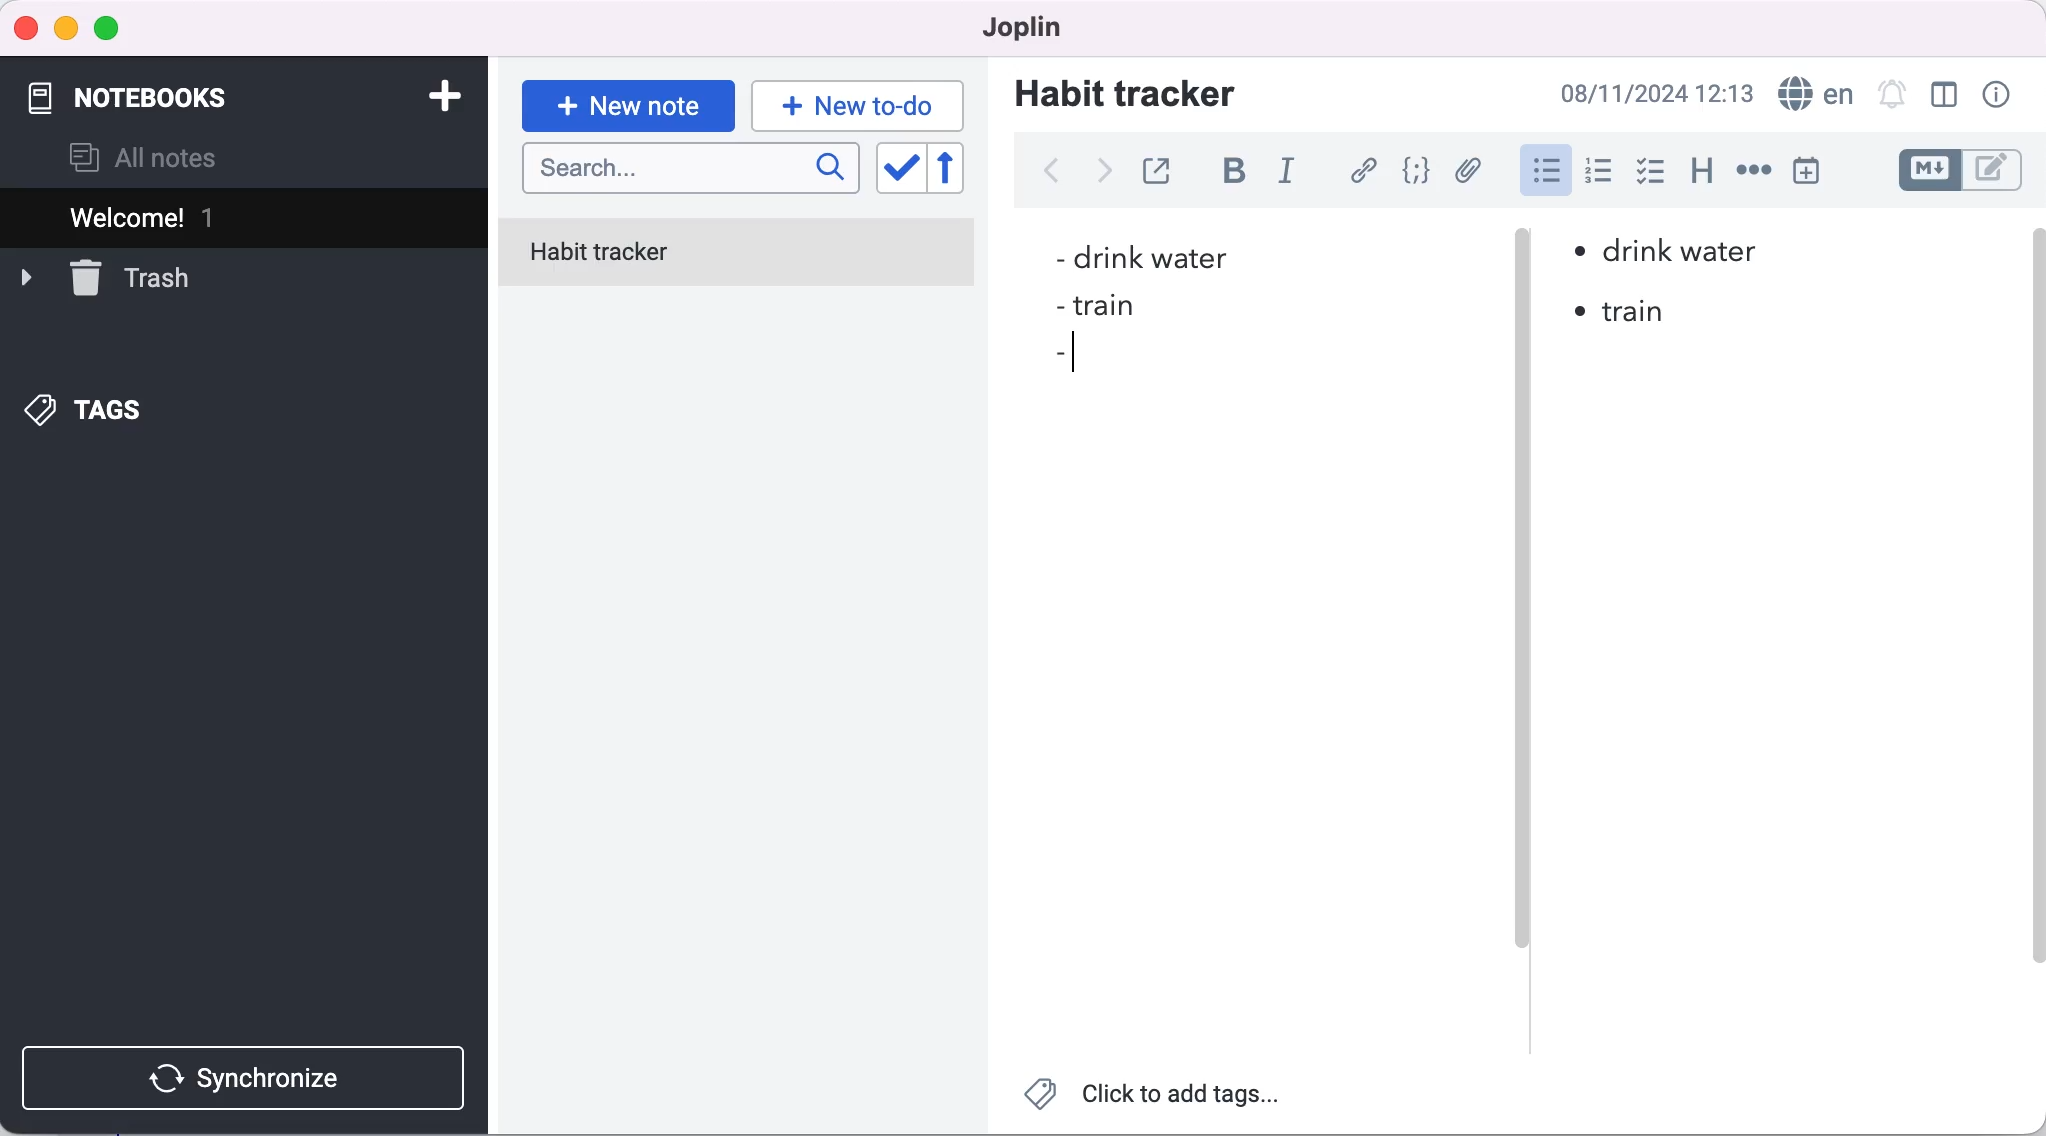 This screenshot has width=2046, height=1136. I want to click on -, so click(1061, 353).